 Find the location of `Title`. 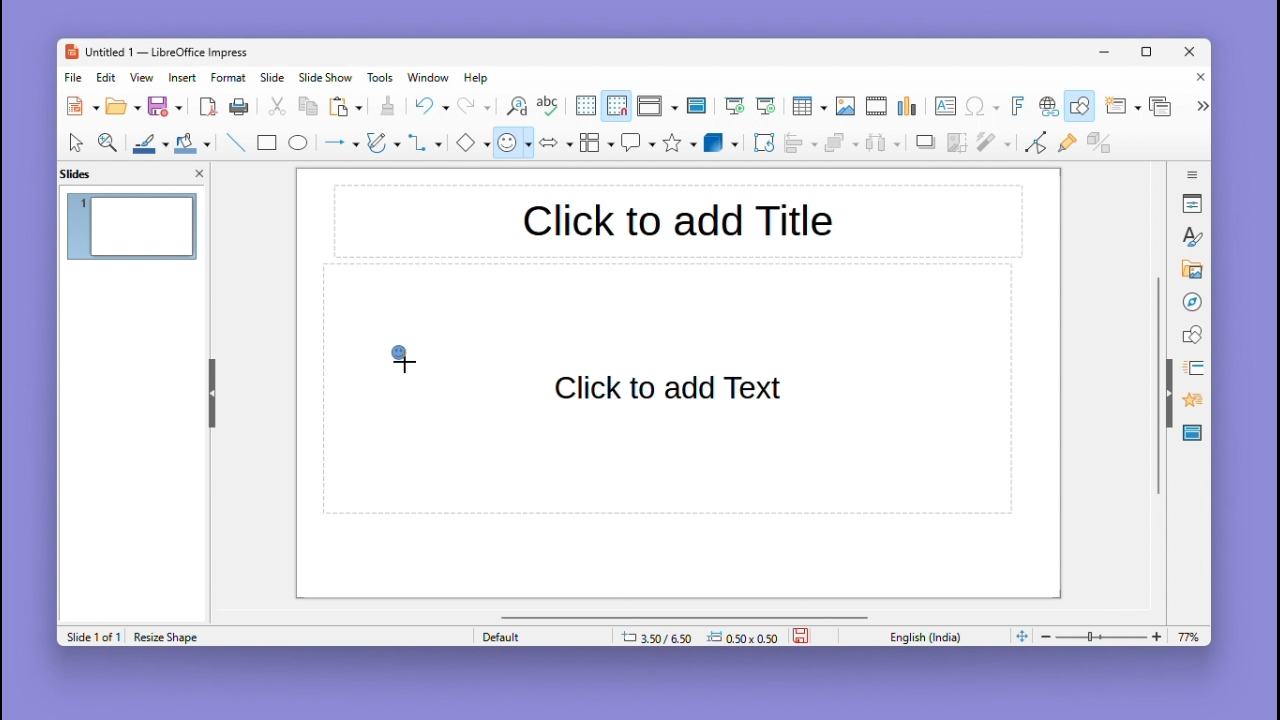

Title is located at coordinates (677, 223).